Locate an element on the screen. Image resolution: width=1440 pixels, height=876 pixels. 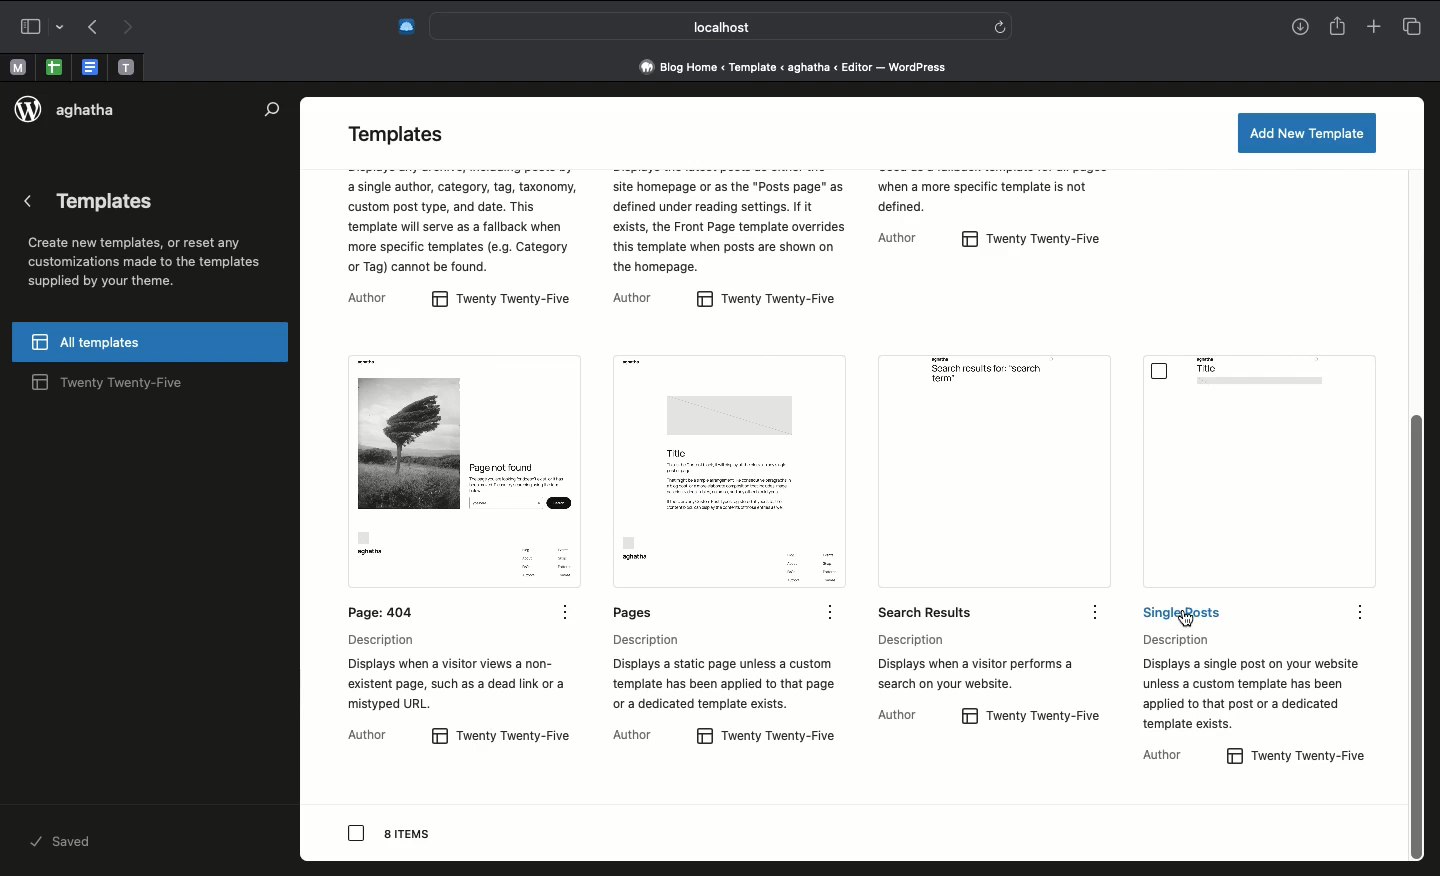
Pages is located at coordinates (727, 489).